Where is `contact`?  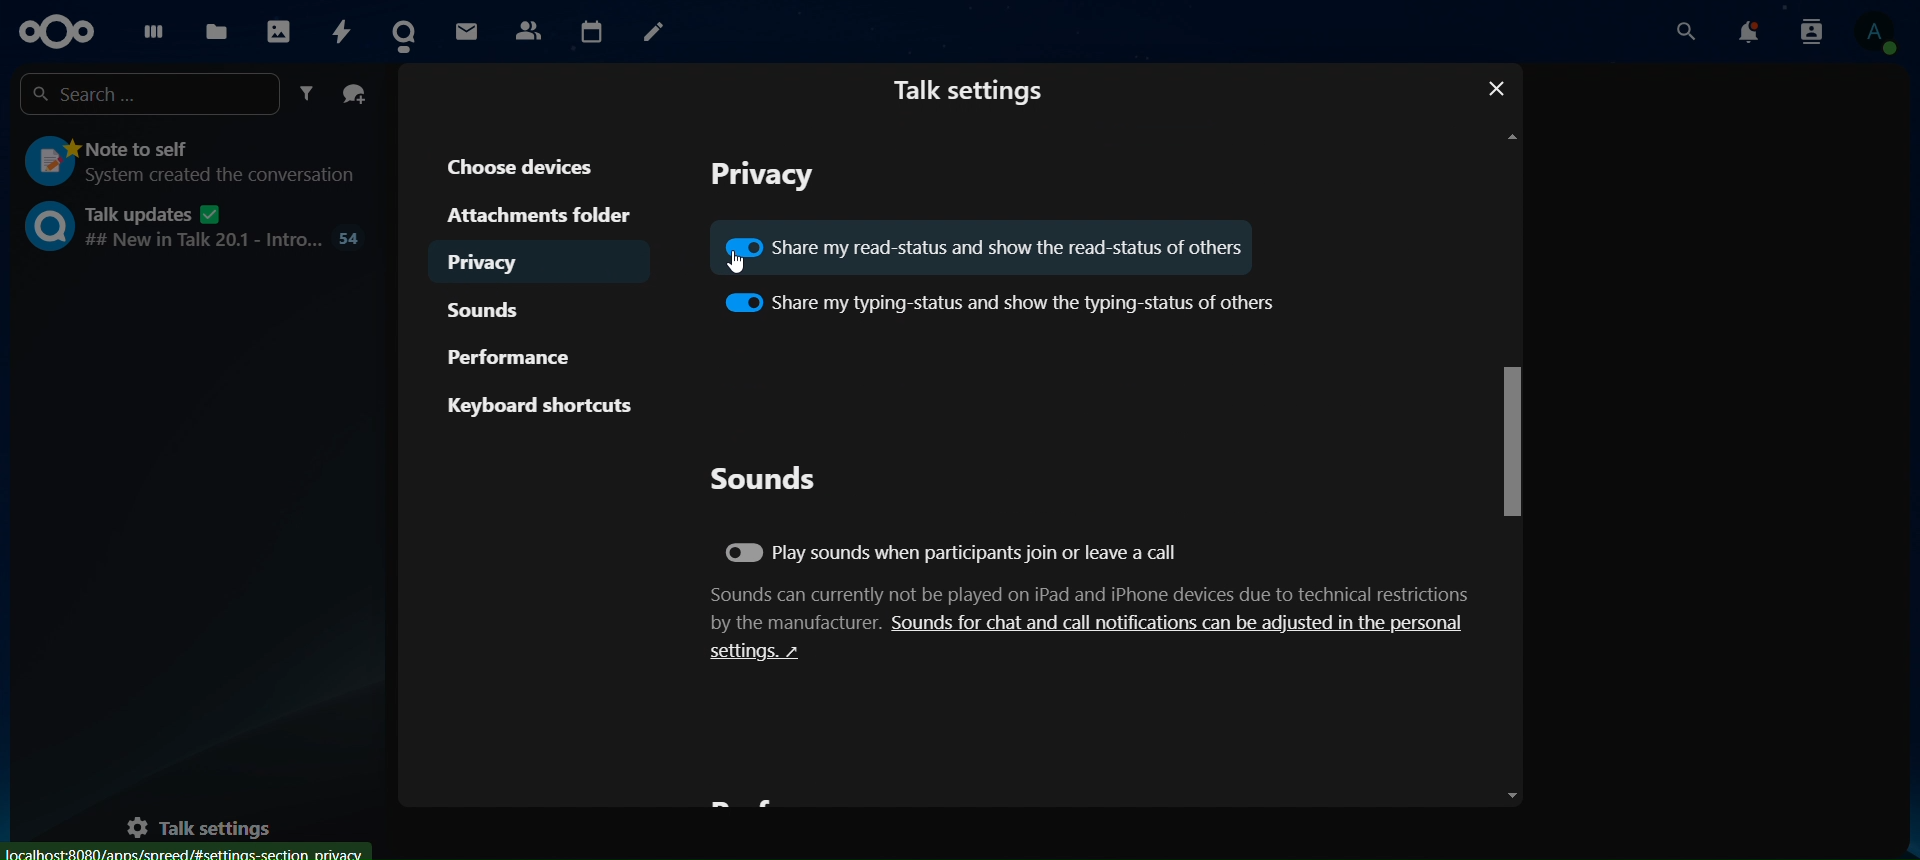
contact is located at coordinates (528, 28).